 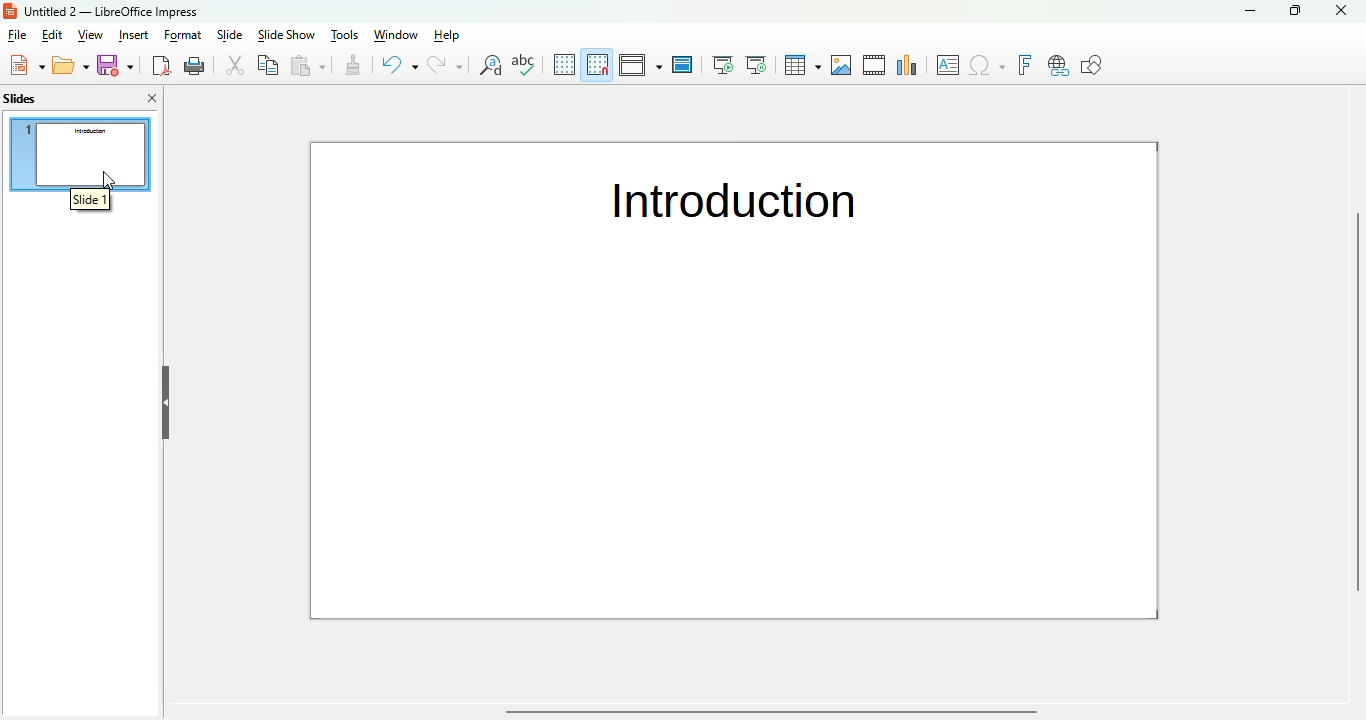 What do you see at coordinates (286, 35) in the screenshot?
I see `slide show` at bounding box center [286, 35].